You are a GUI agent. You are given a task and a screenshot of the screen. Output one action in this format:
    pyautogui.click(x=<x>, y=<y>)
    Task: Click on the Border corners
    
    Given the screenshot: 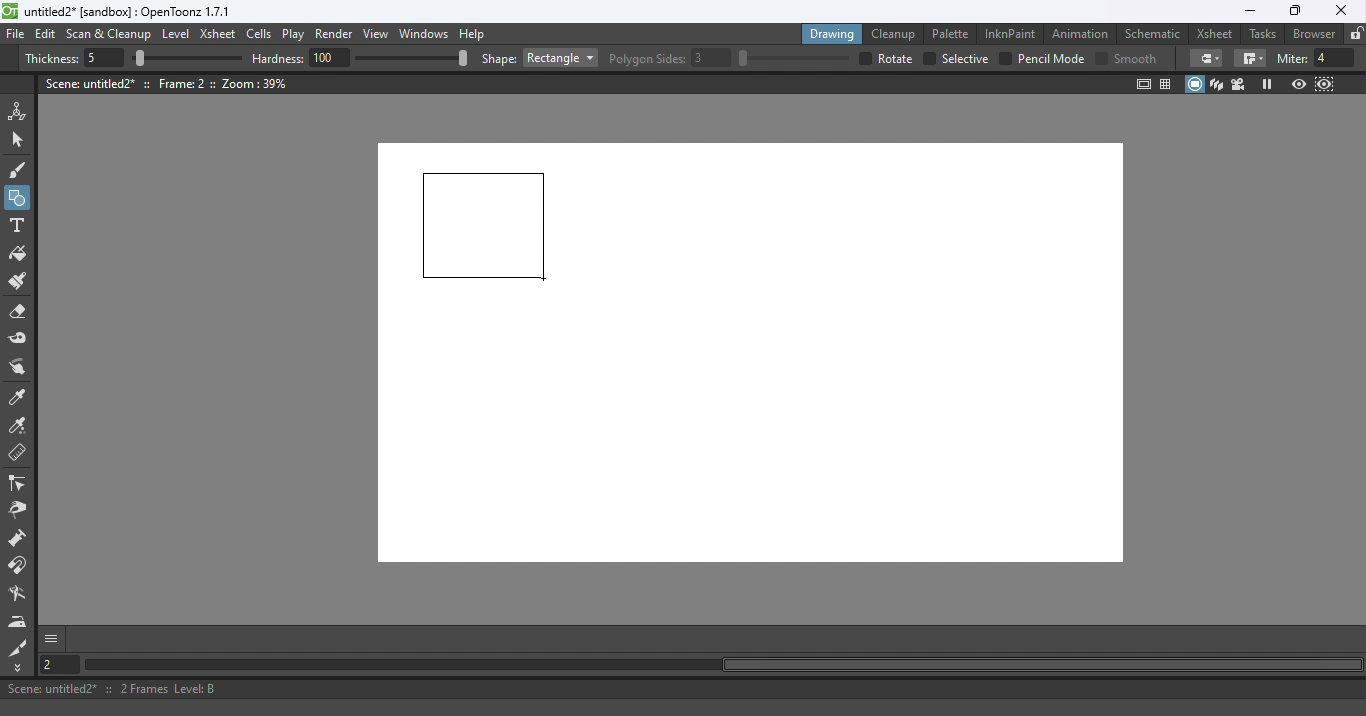 What is the action you would take?
    pyautogui.click(x=1250, y=59)
    